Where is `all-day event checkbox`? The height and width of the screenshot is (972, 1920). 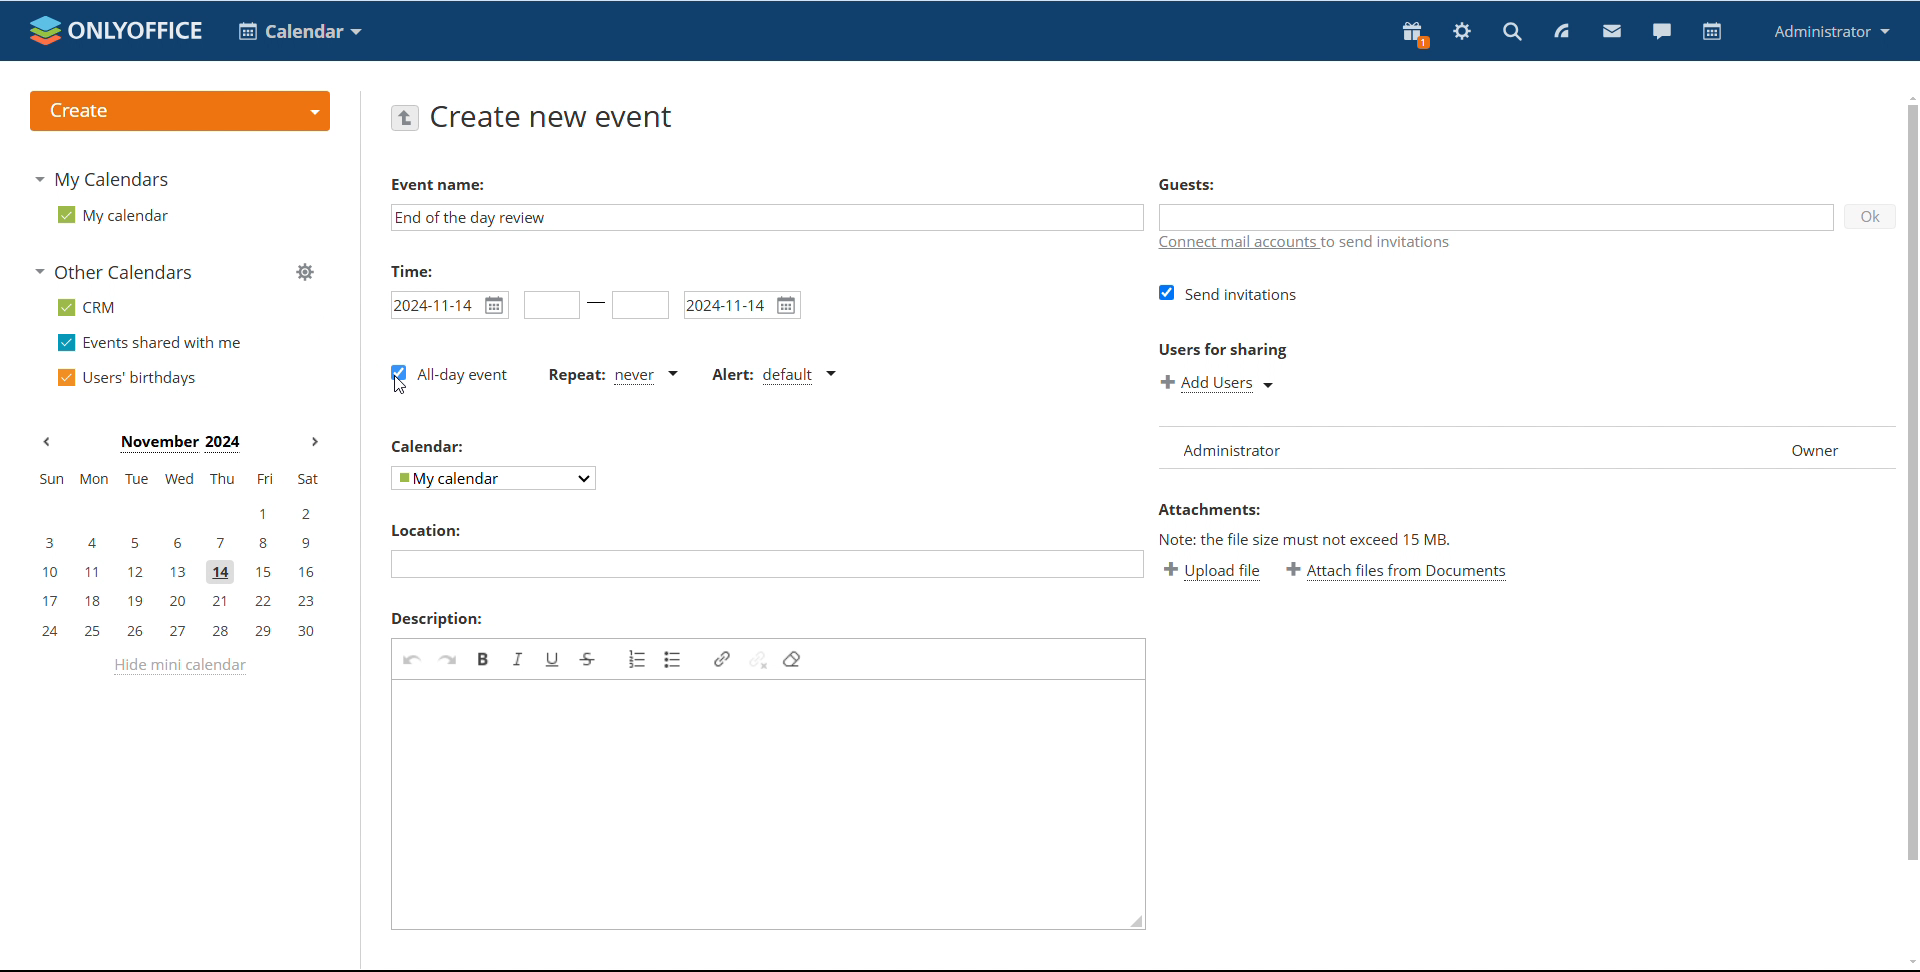
all-day event checkbox is located at coordinates (449, 375).